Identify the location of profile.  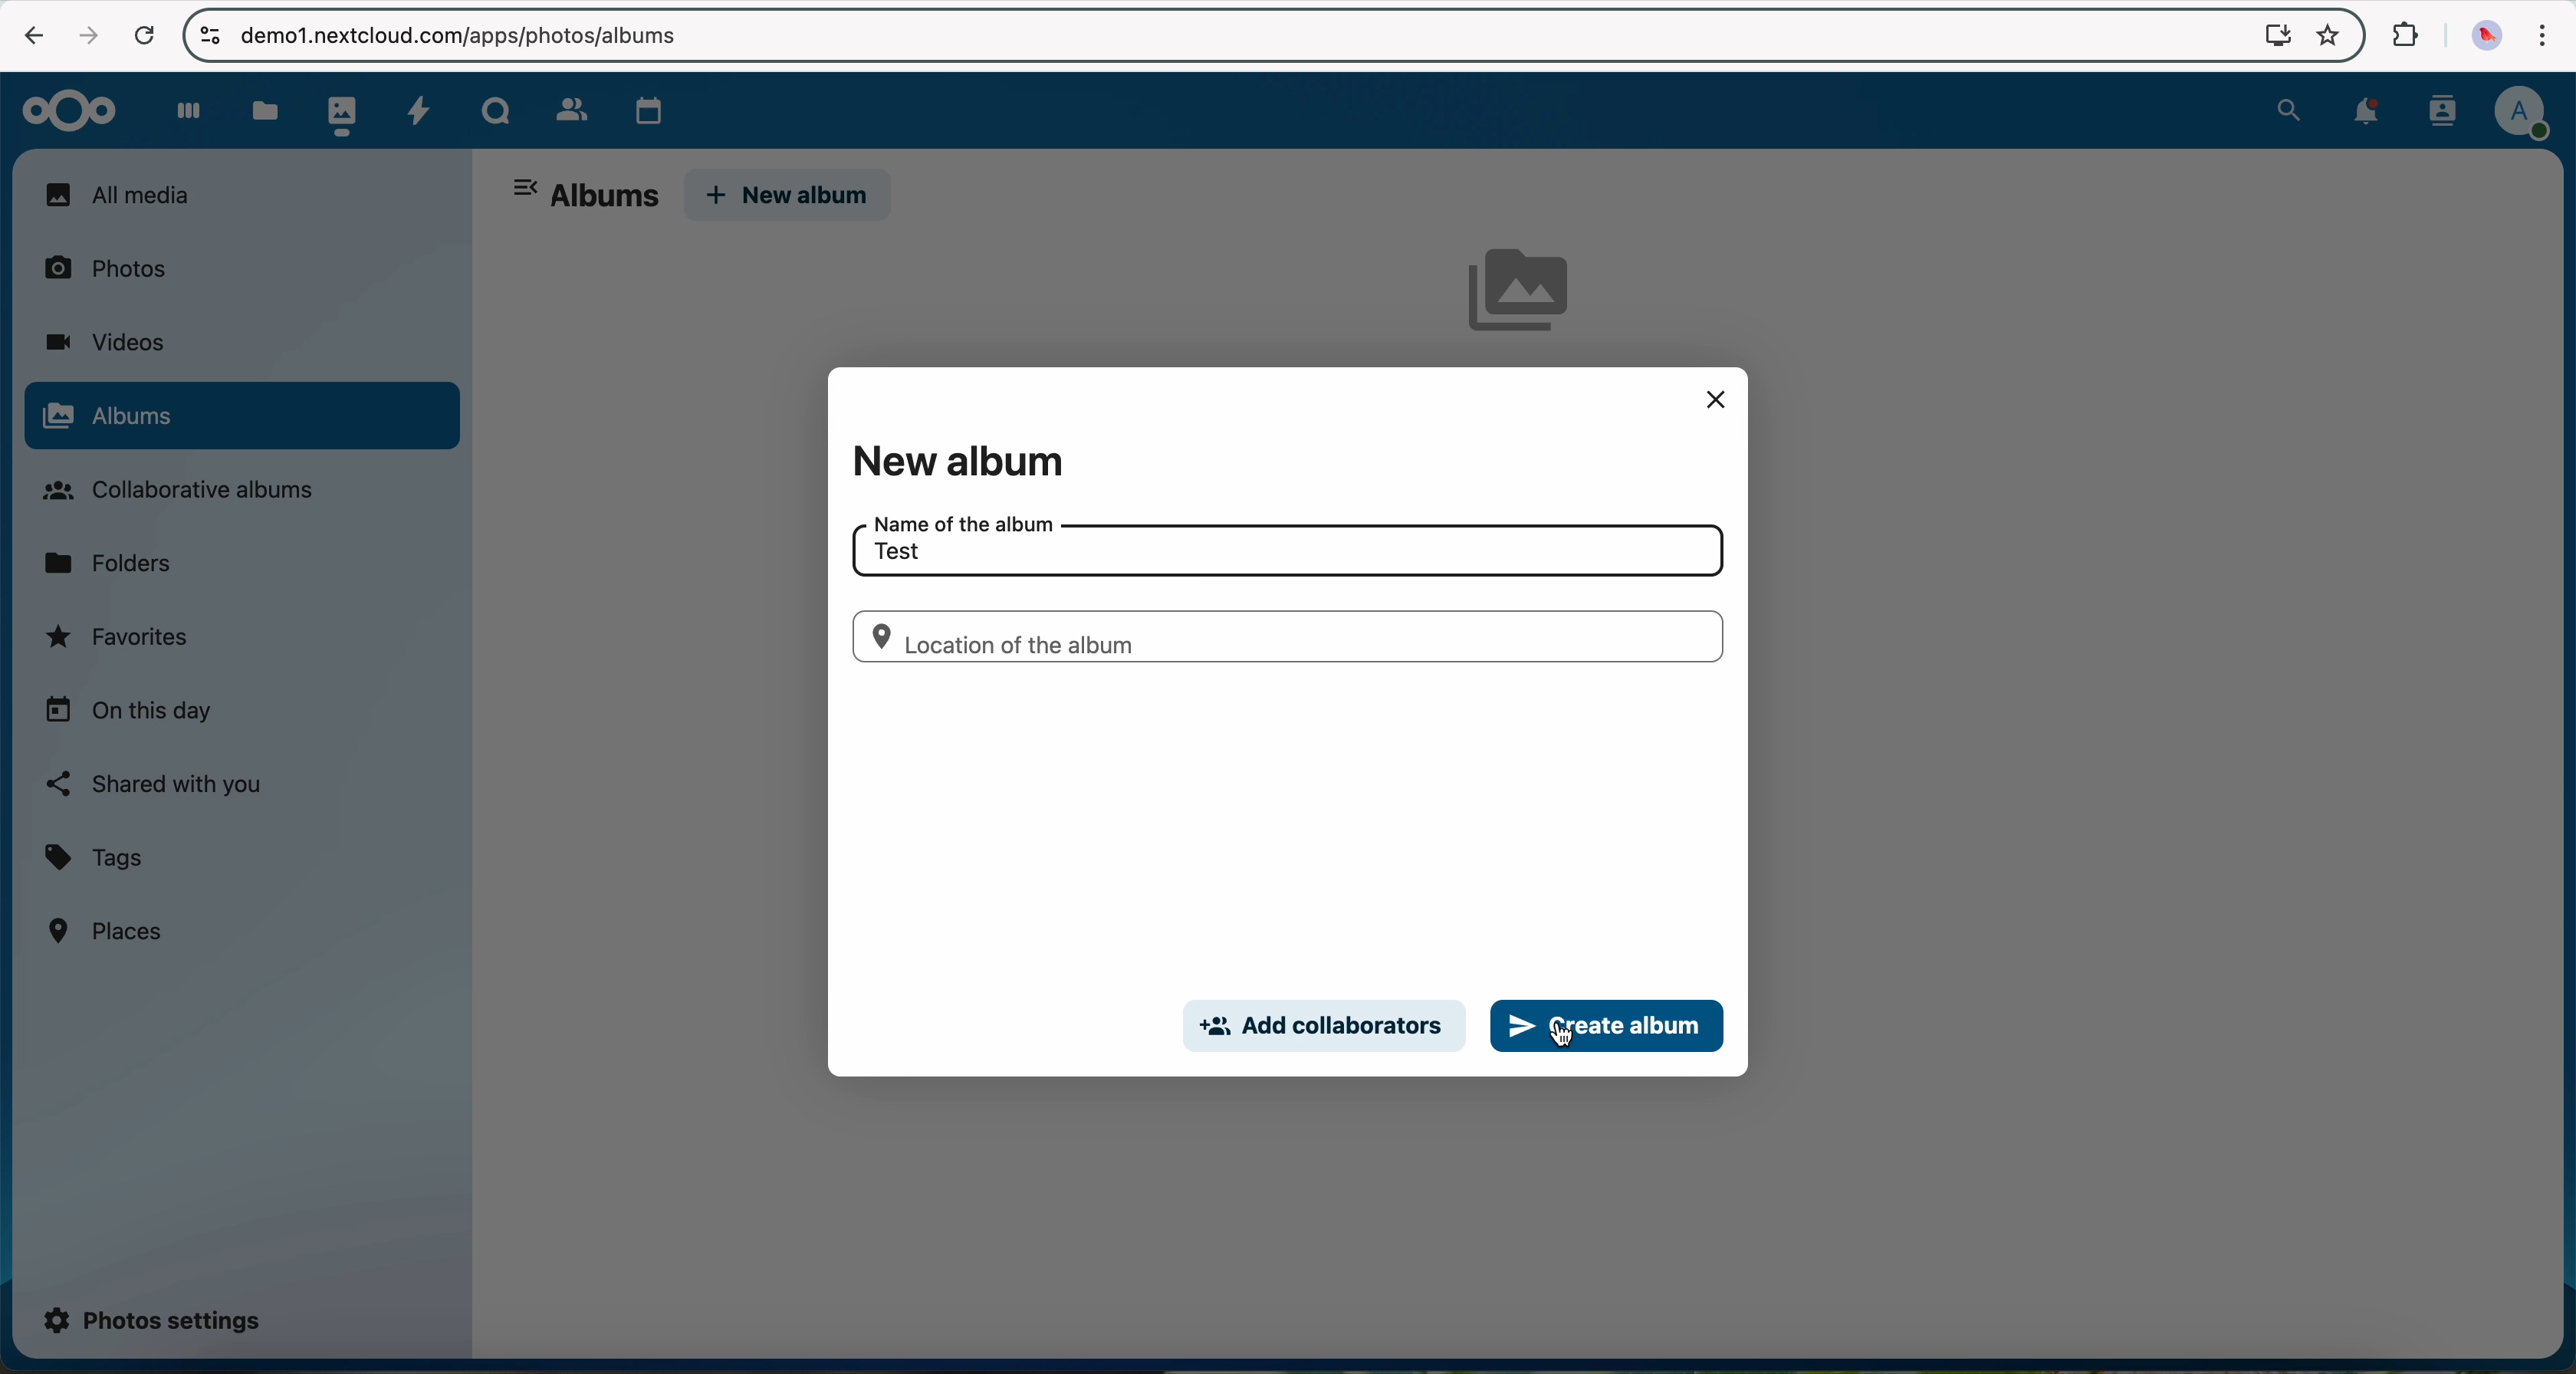
(2521, 114).